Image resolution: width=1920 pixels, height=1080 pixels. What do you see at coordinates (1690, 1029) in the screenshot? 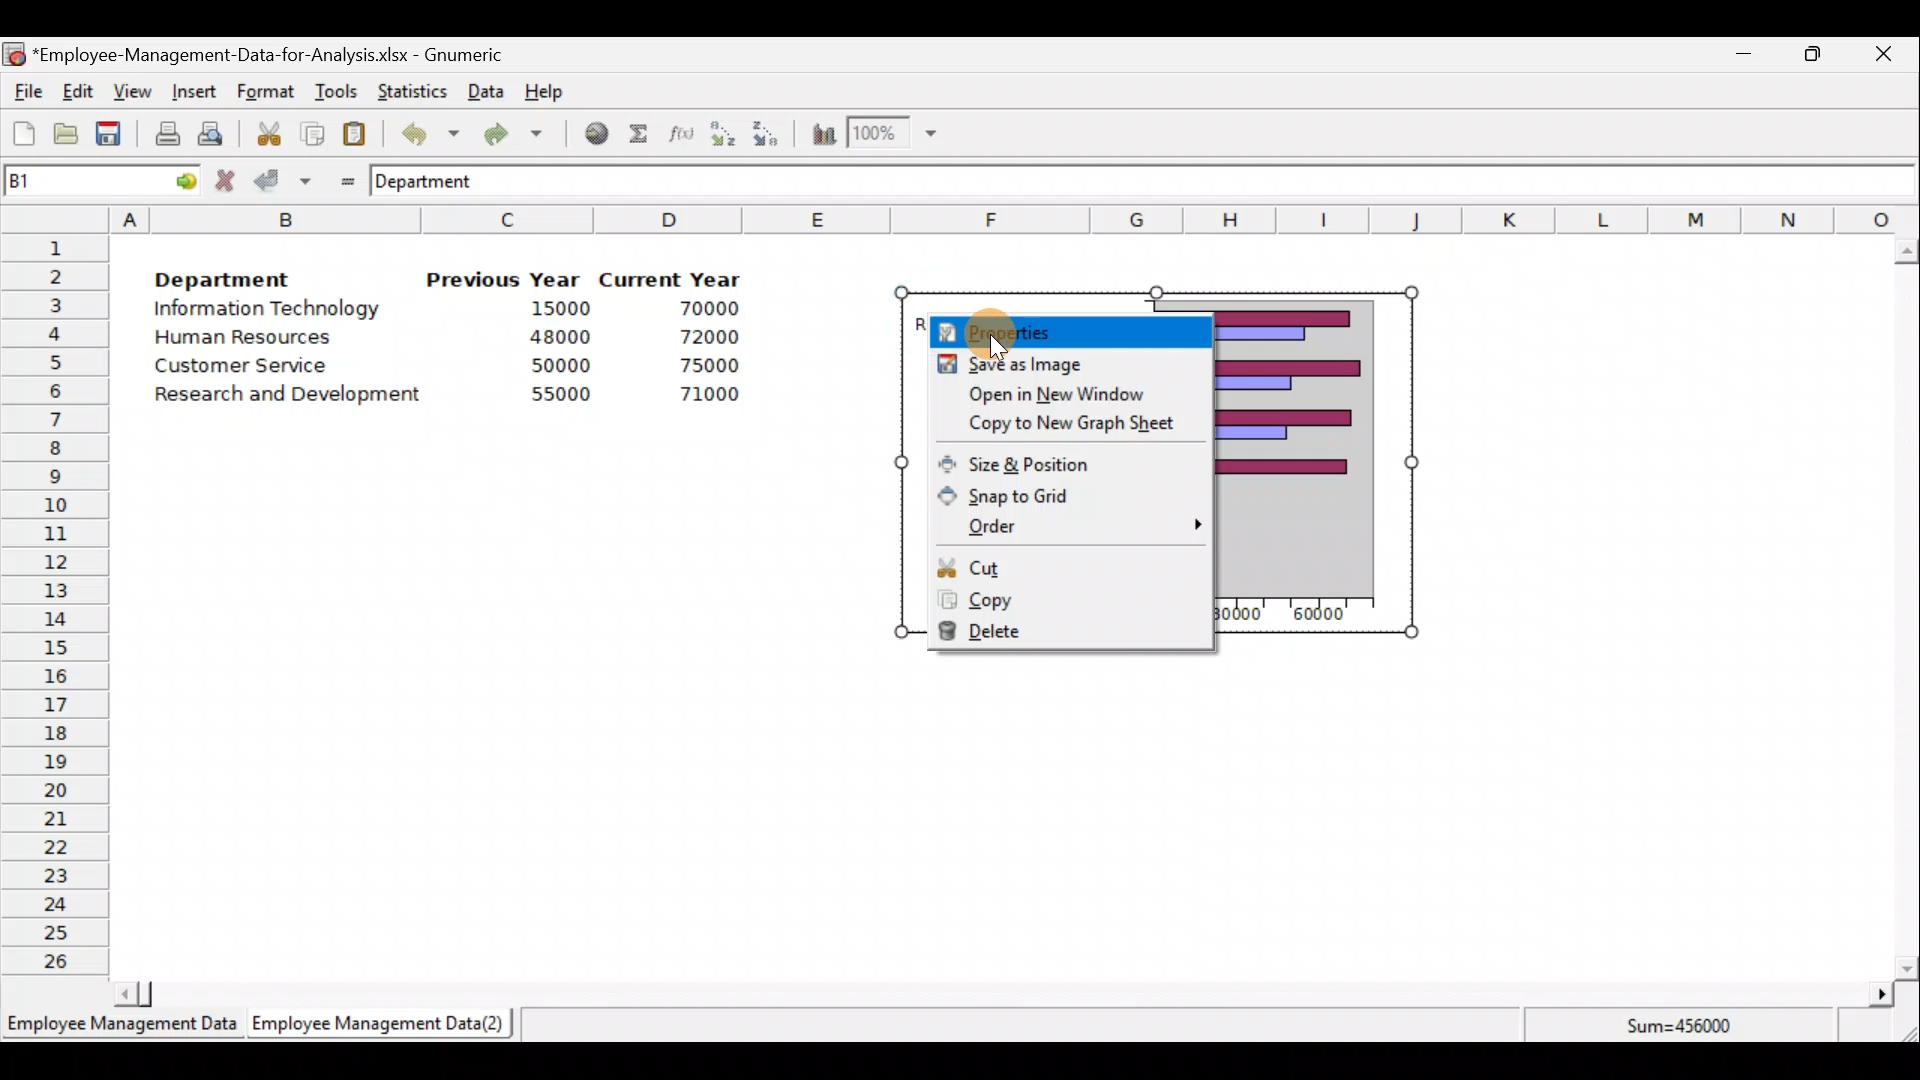
I see `Sum=456000` at bounding box center [1690, 1029].